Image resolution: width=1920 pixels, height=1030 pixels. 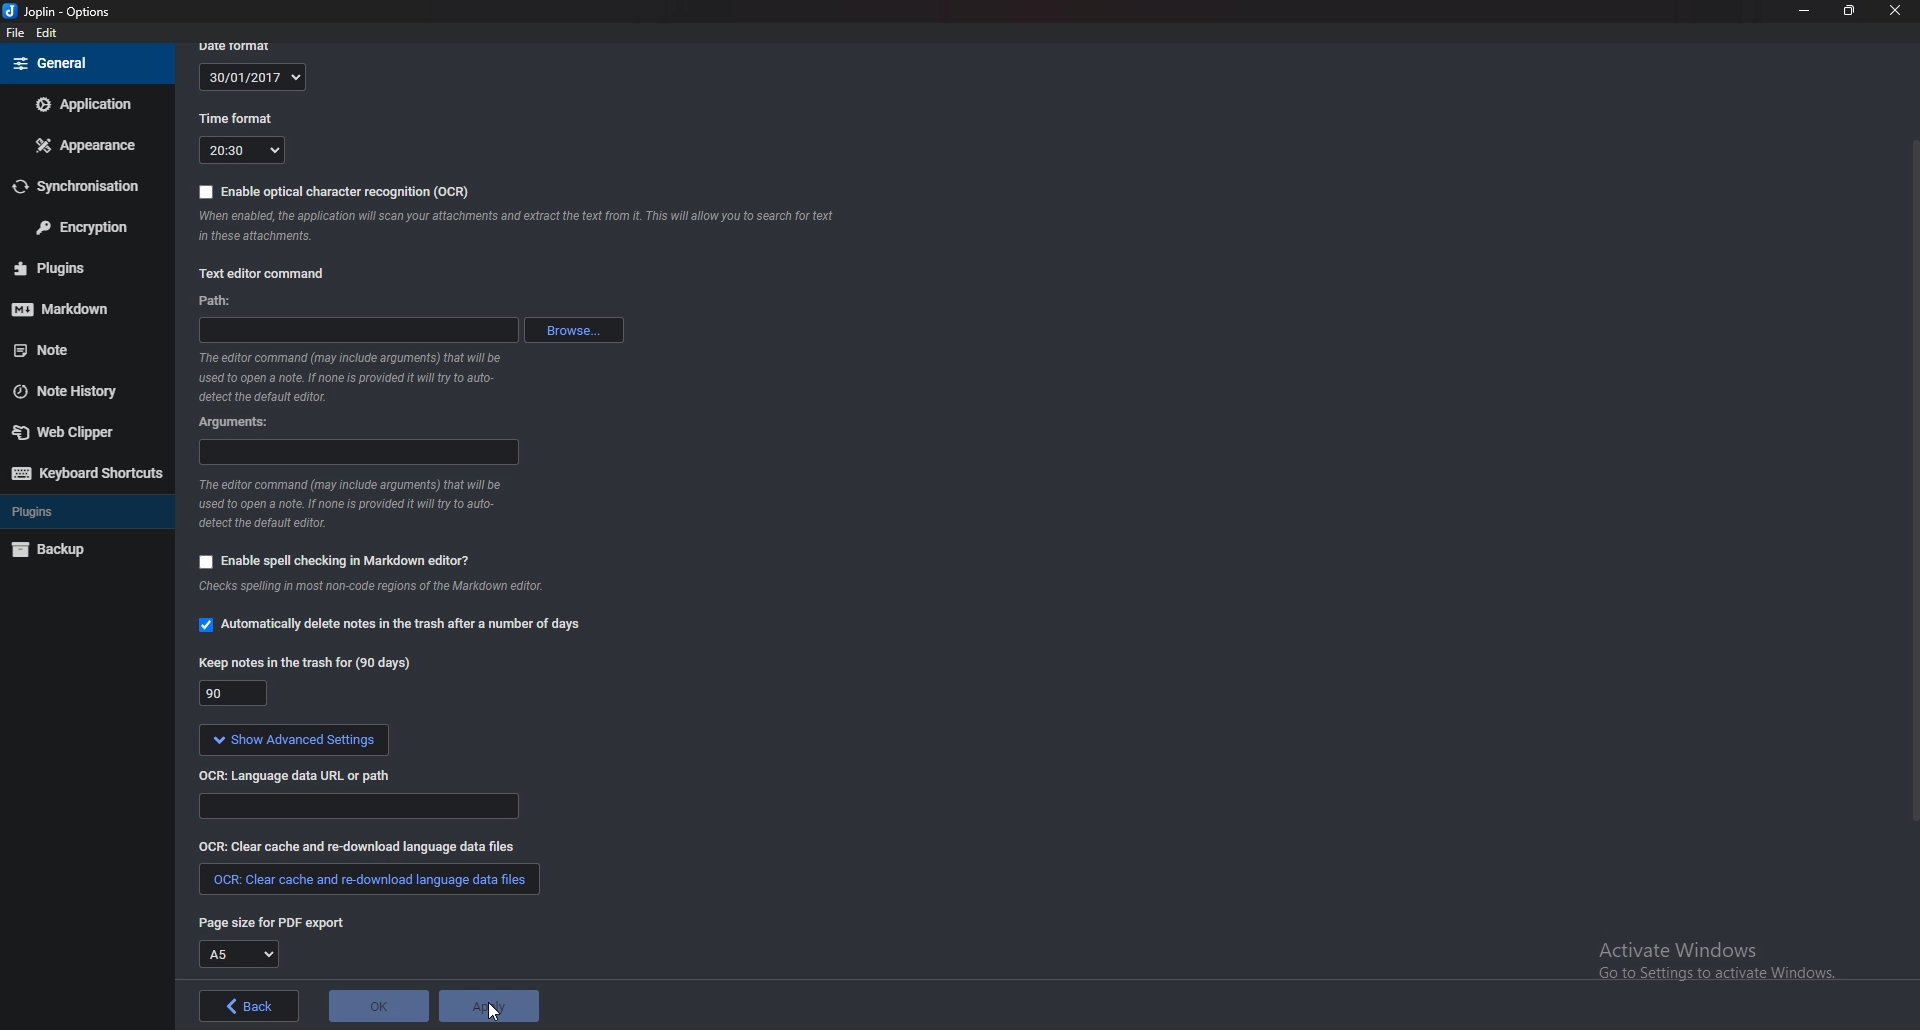 What do you see at coordinates (243, 46) in the screenshot?
I see `date format` at bounding box center [243, 46].